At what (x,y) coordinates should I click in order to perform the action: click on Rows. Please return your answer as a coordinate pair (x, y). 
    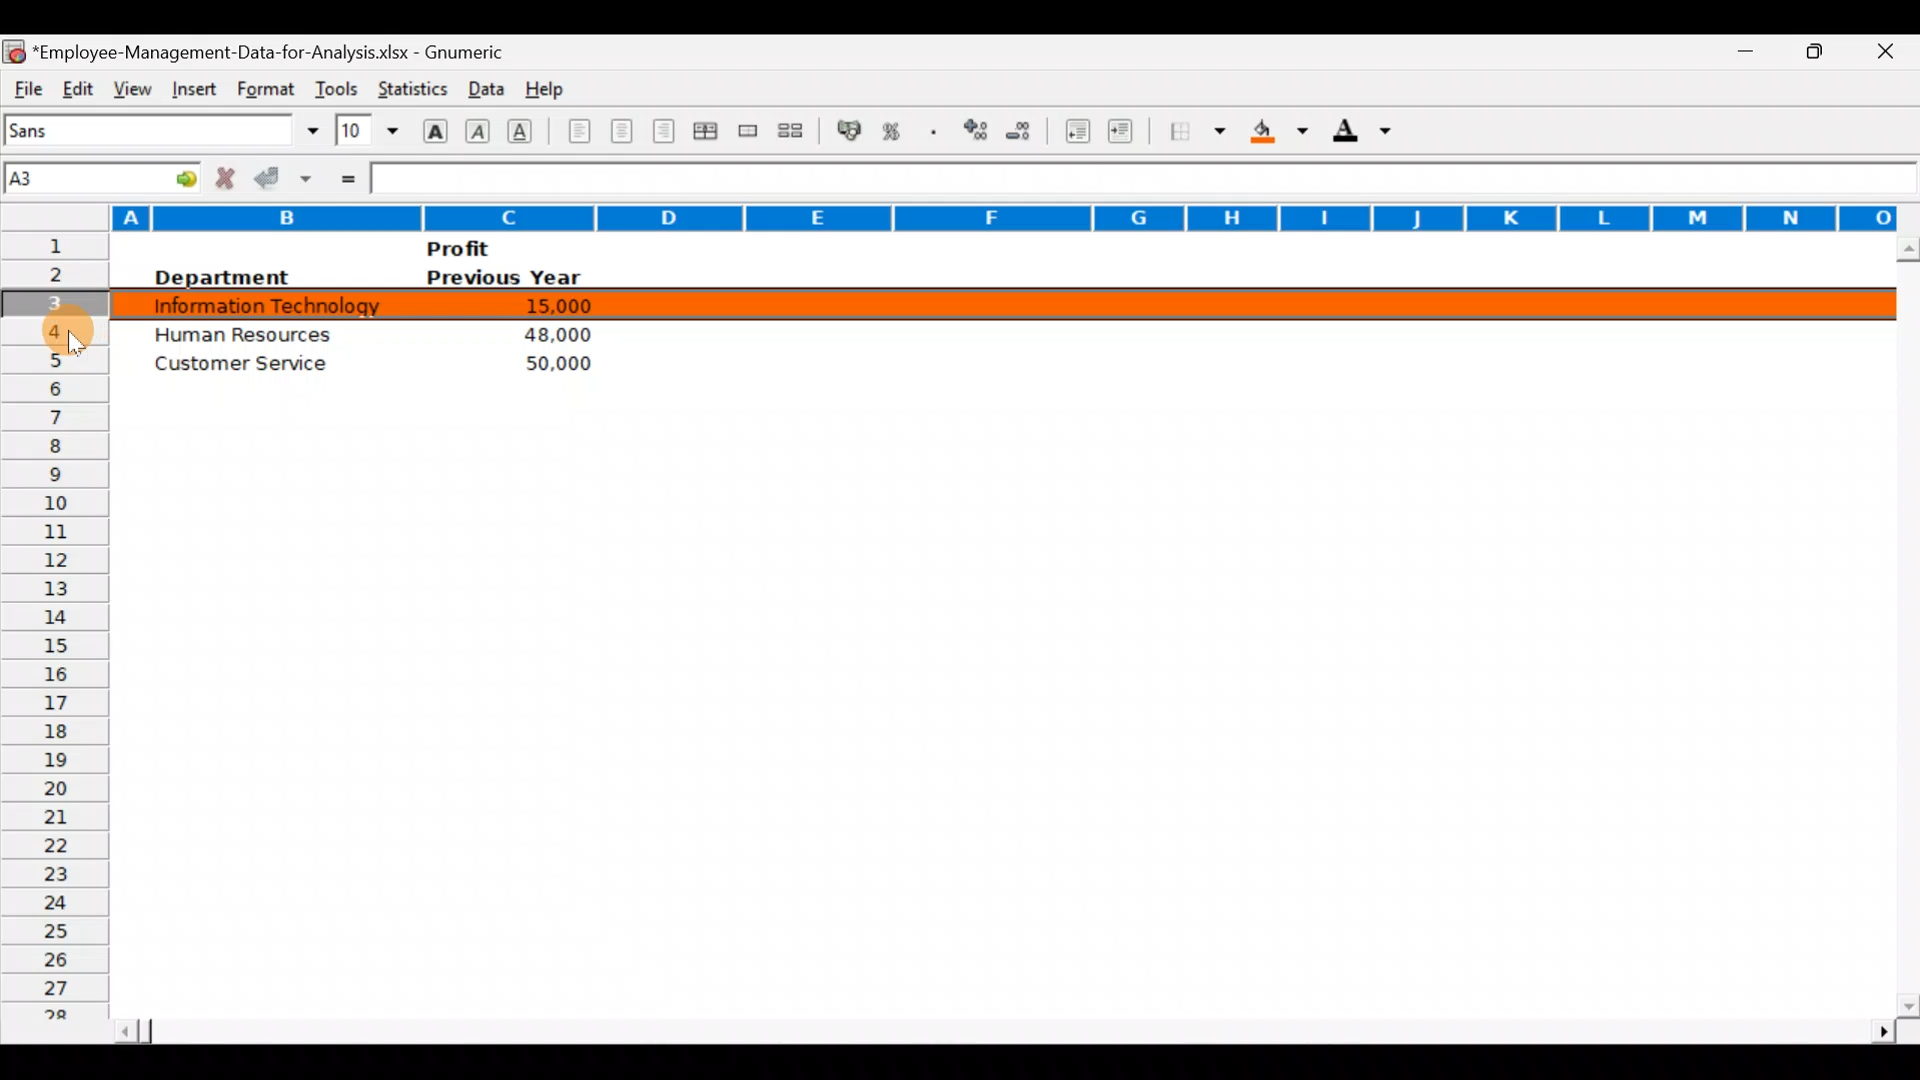
    Looking at the image, I should click on (54, 624).